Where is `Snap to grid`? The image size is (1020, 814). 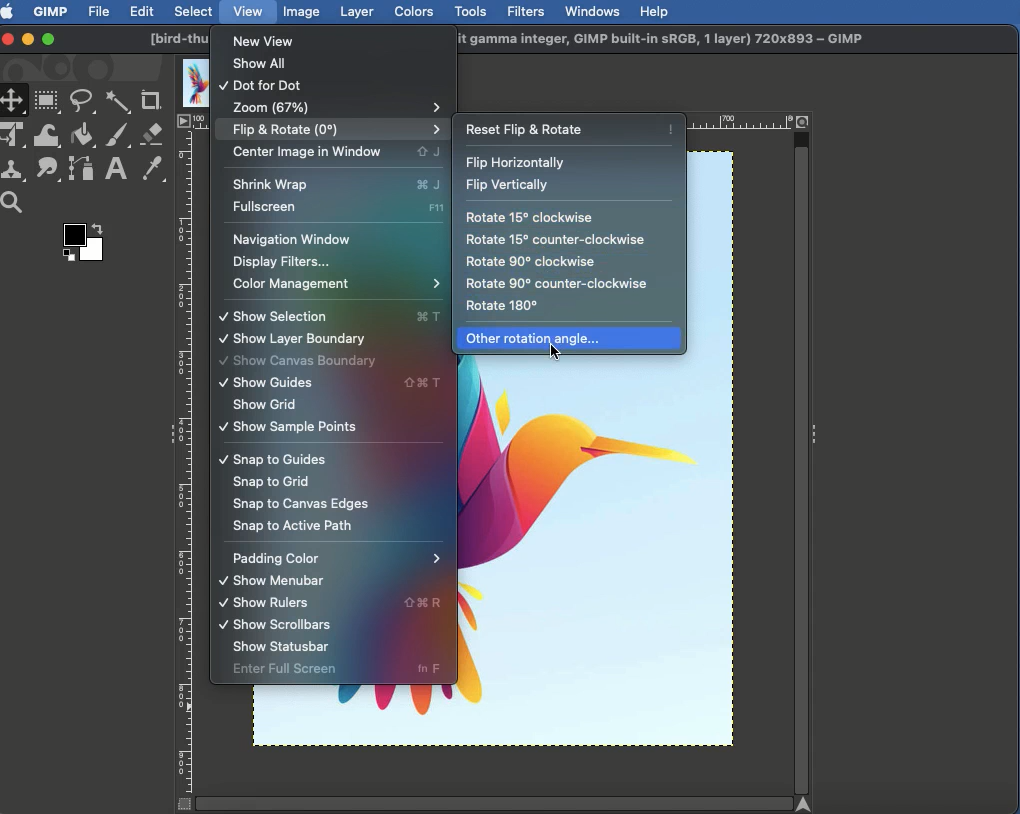
Snap to grid is located at coordinates (271, 483).